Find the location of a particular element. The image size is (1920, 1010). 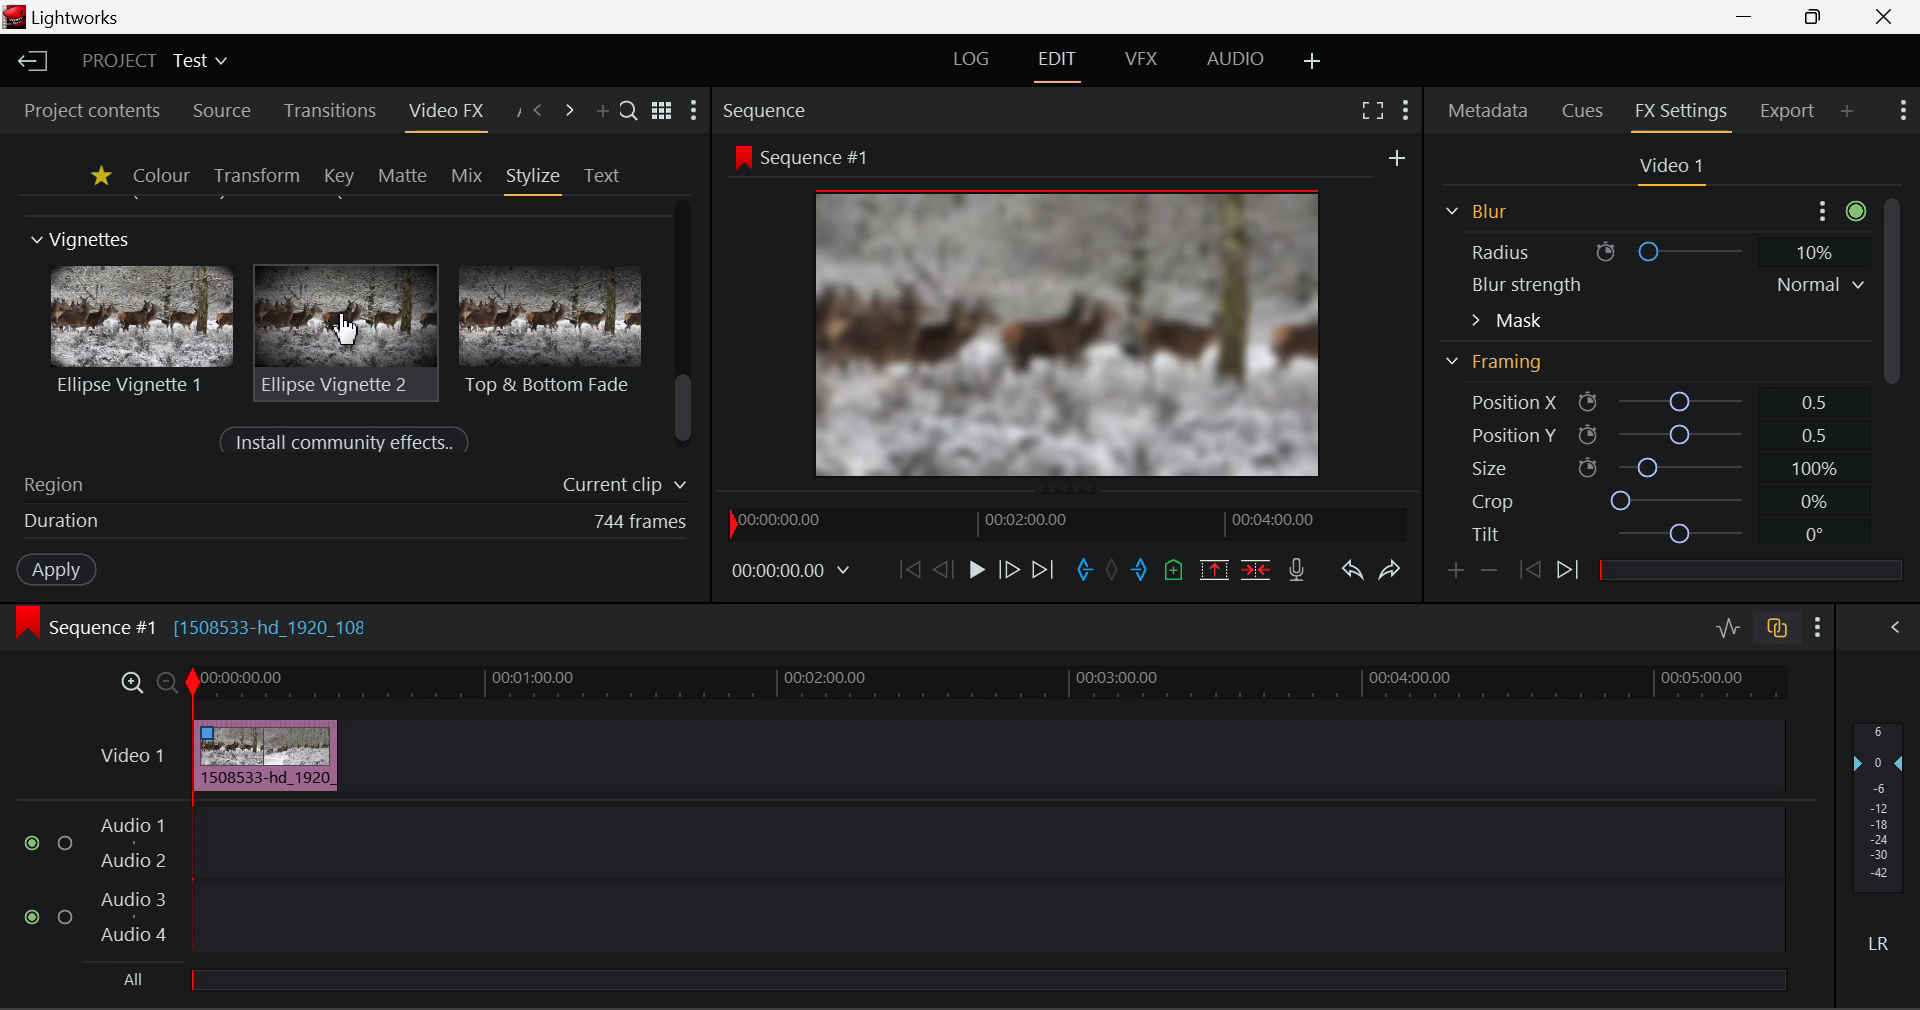

Cues is located at coordinates (1586, 112).